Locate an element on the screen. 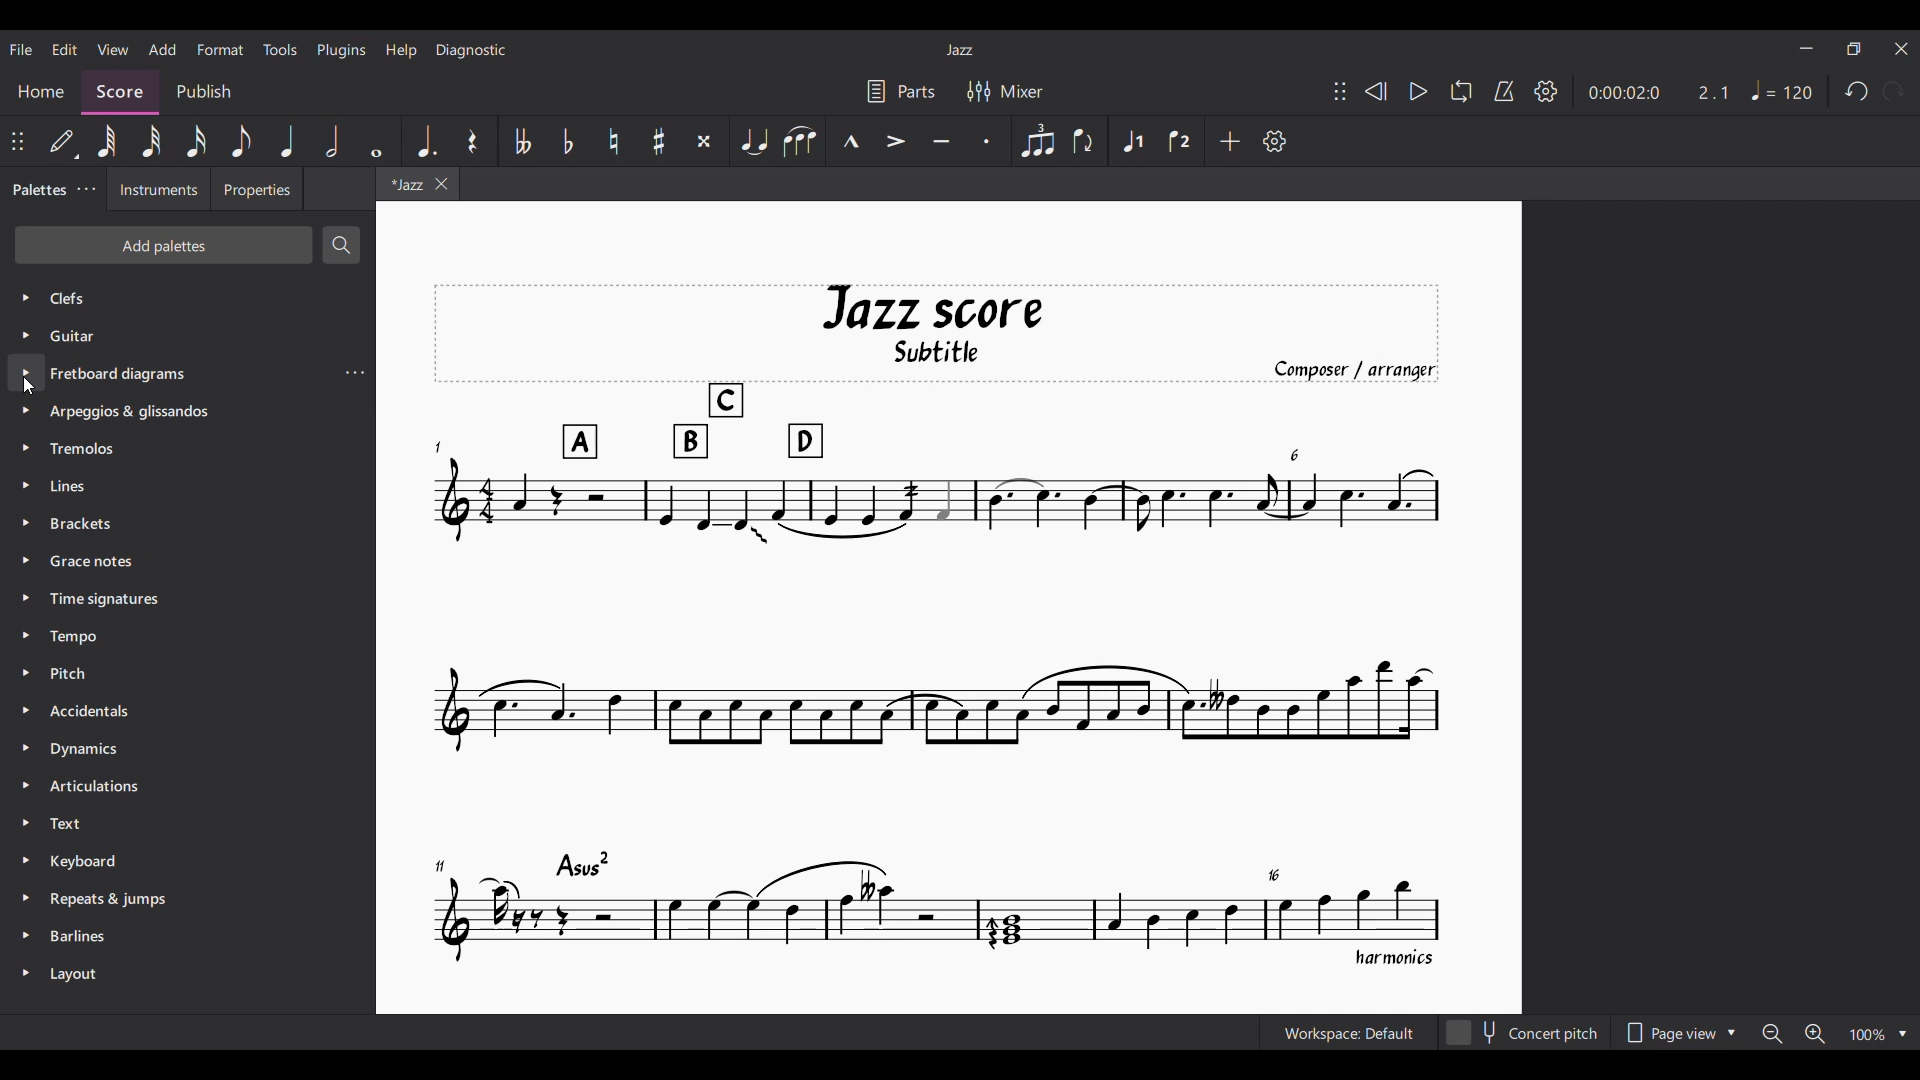  Repeats is located at coordinates (115, 899).